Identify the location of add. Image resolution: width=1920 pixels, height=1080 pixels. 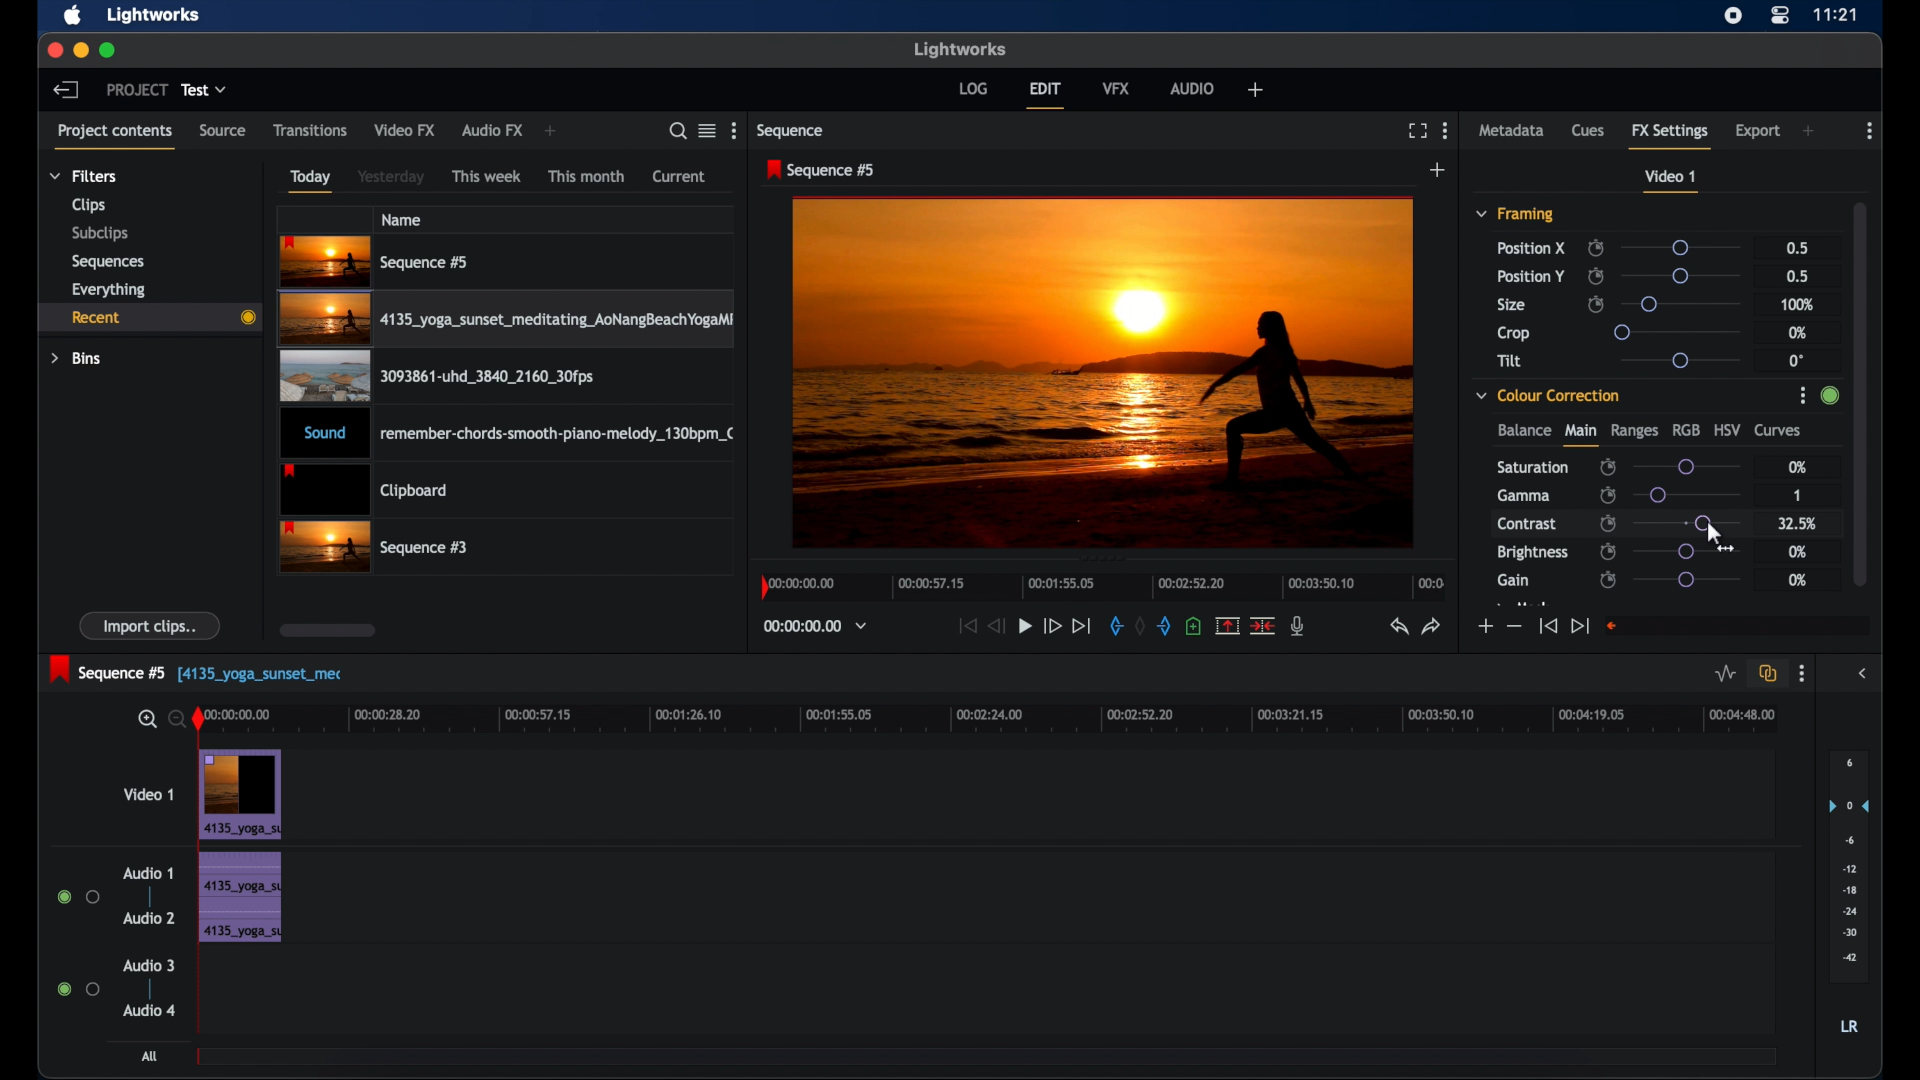
(550, 131).